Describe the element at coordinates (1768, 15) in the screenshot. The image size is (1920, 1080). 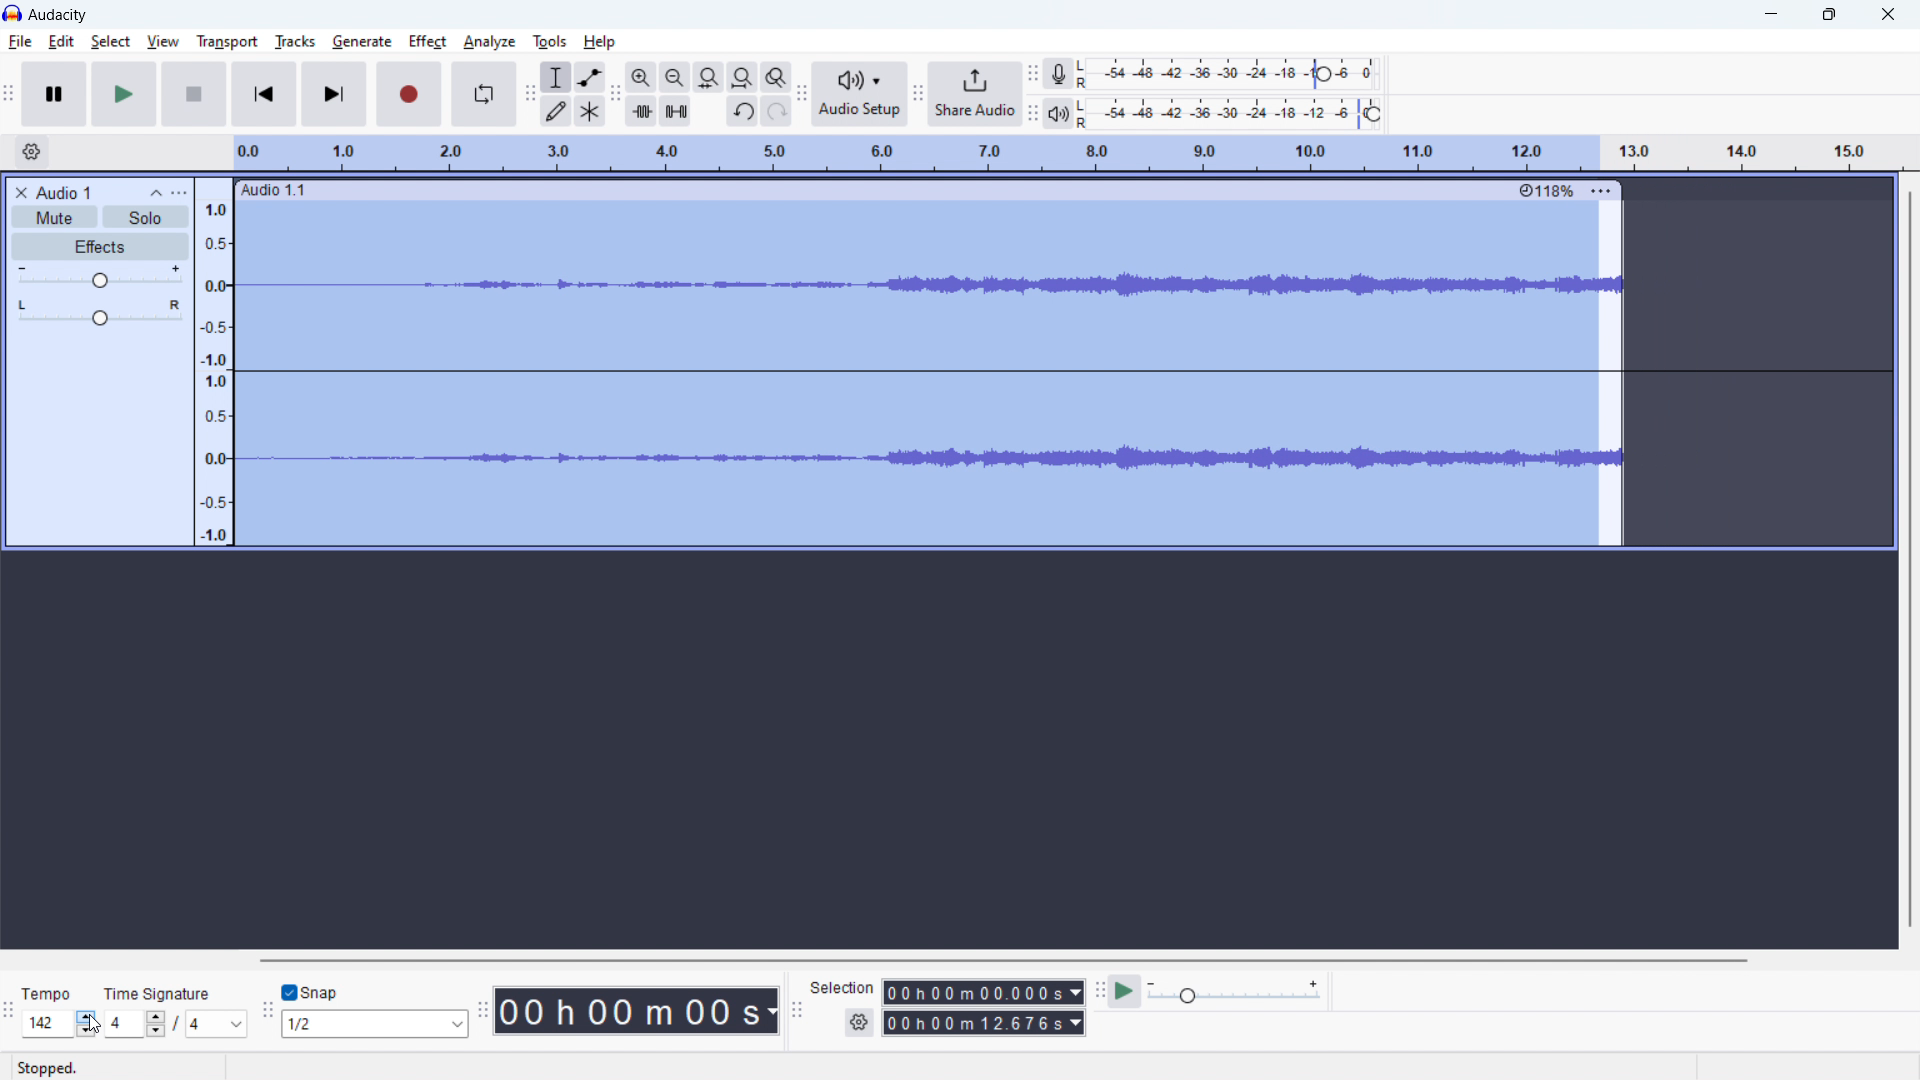
I see `Minimize` at that location.